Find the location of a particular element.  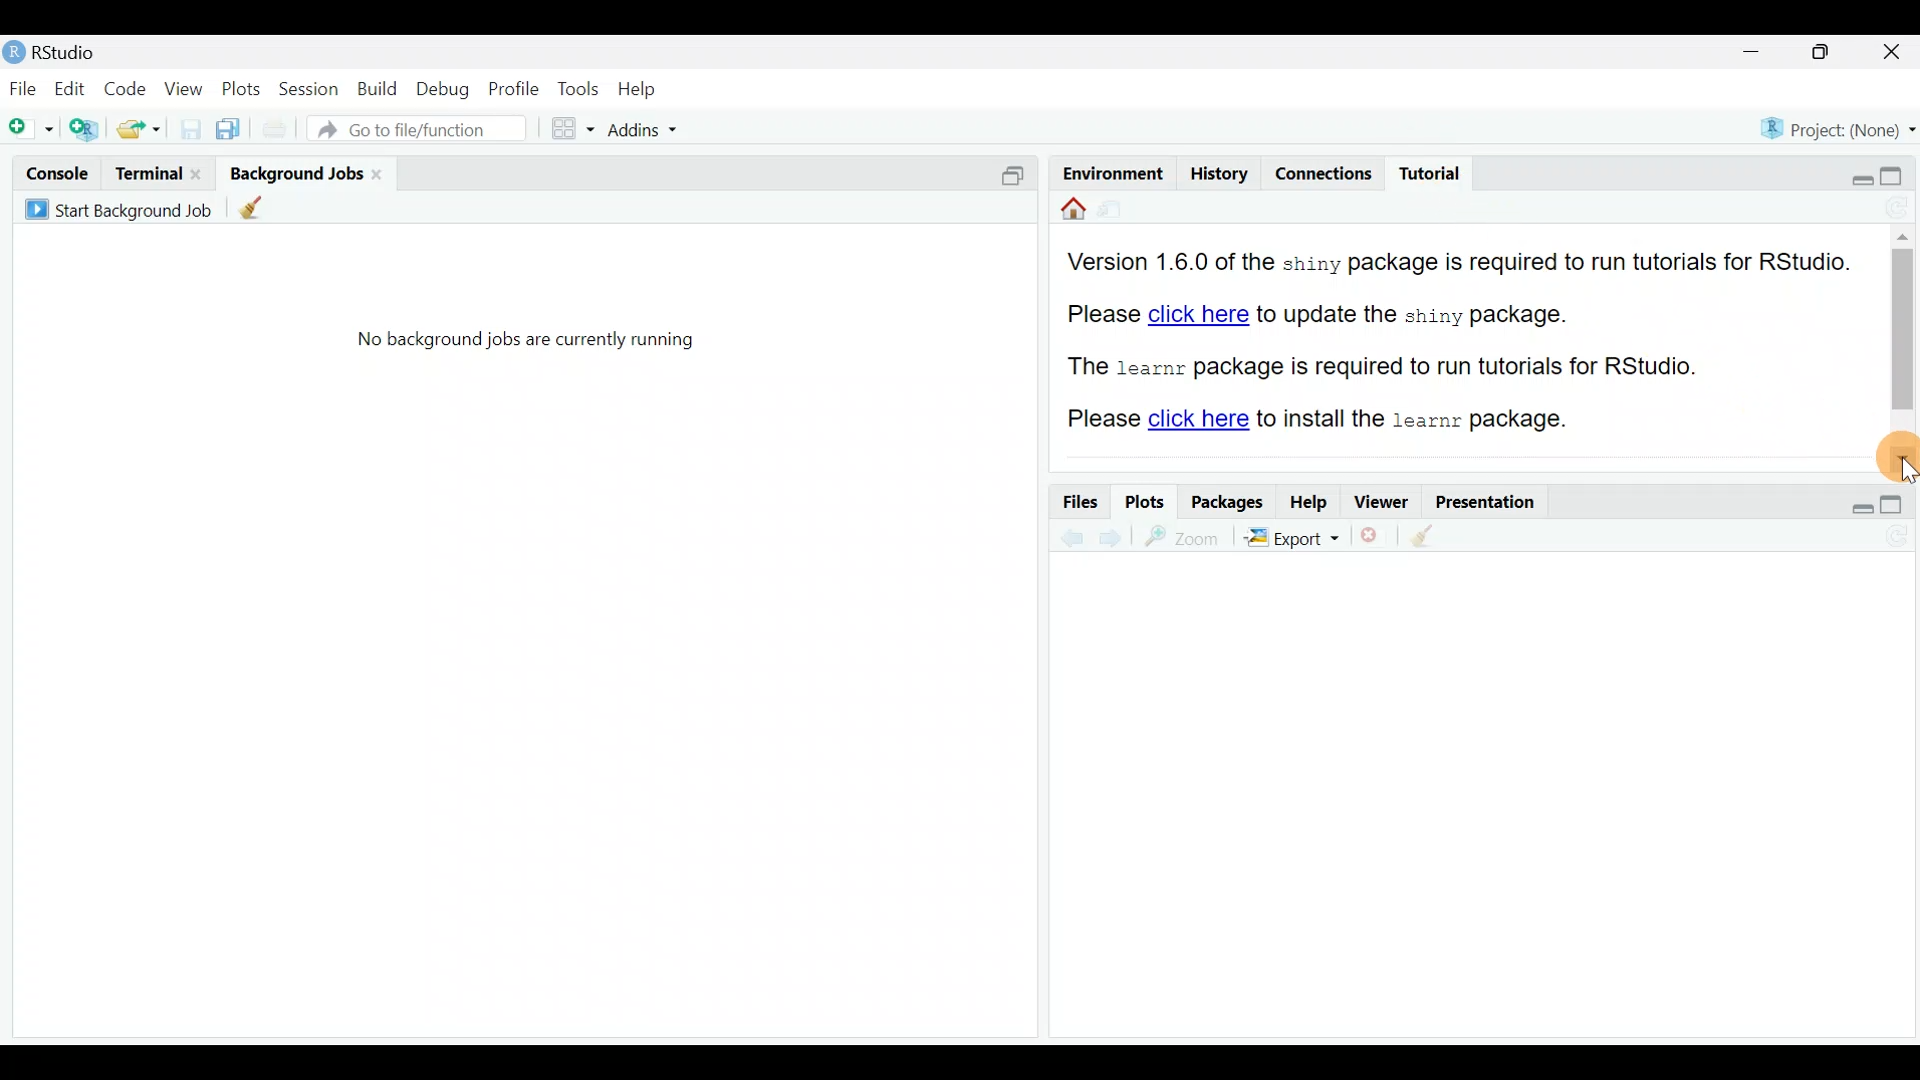

to update the shiny package. is located at coordinates (1427, 314).